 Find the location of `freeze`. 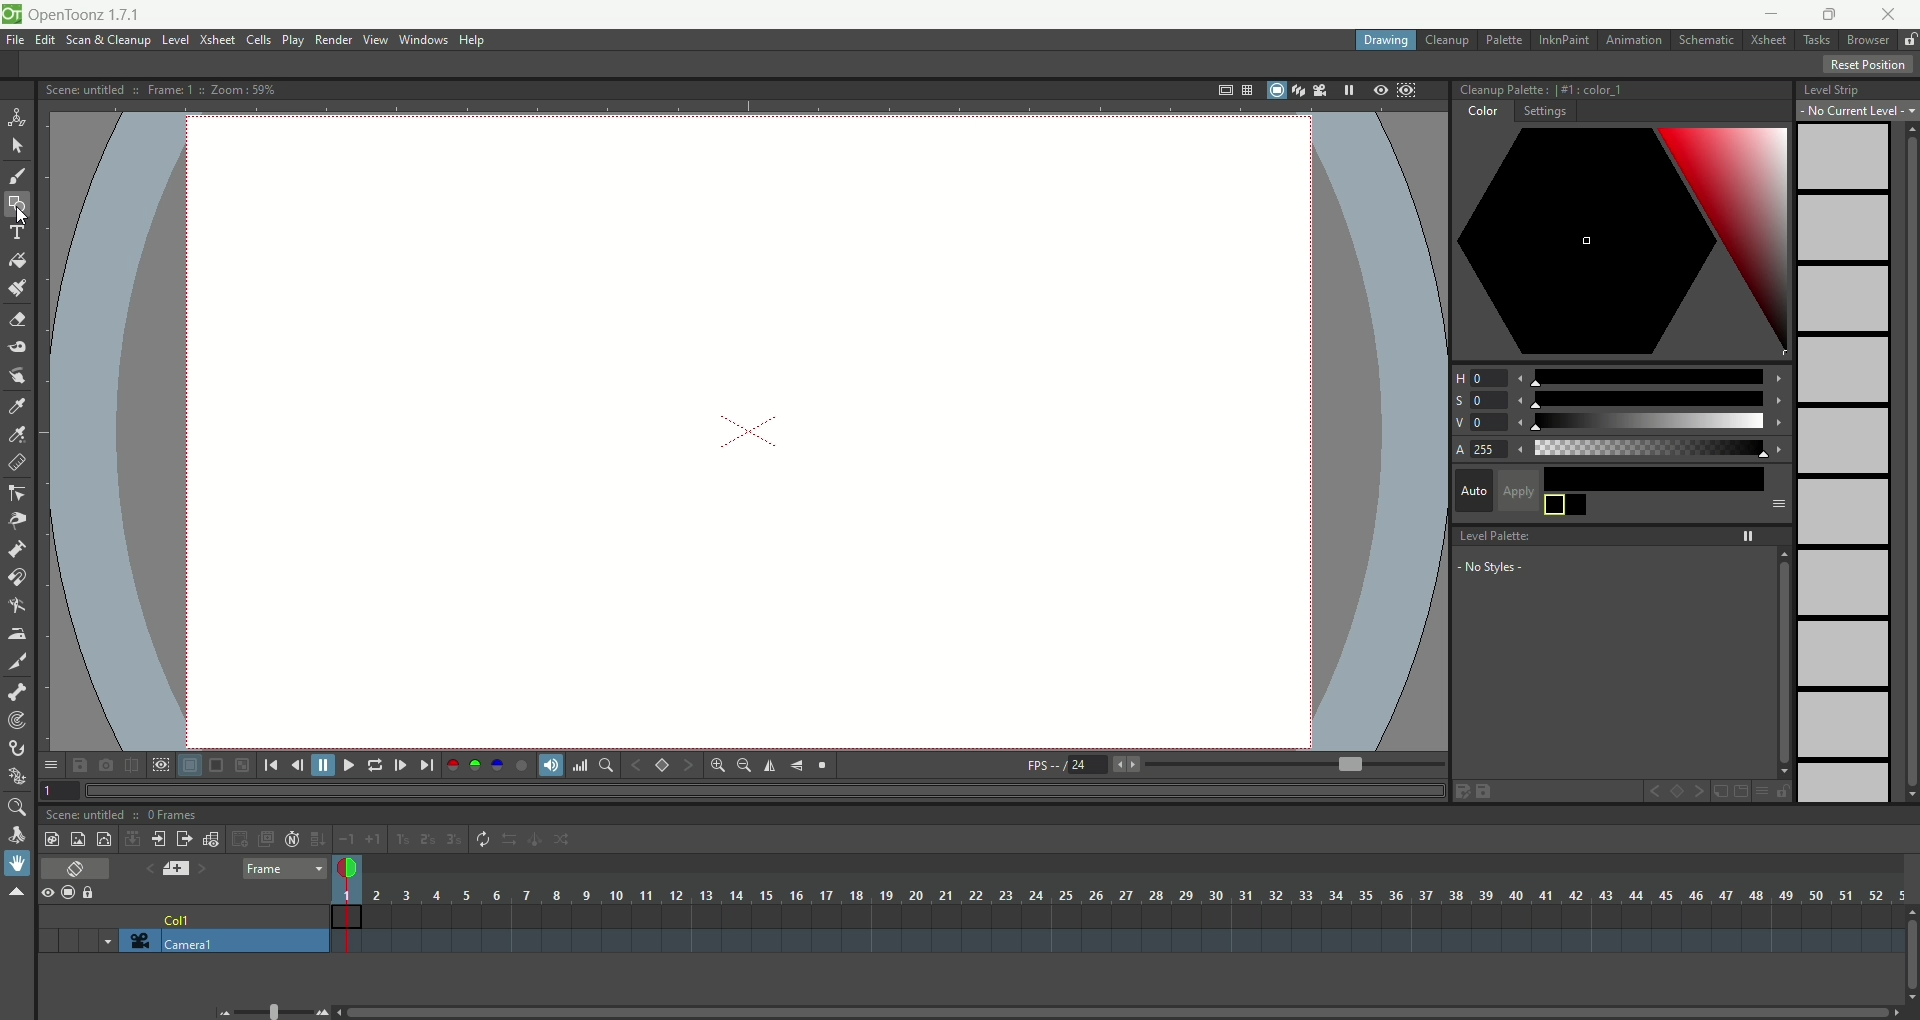

freeze is located at coordinates (1345, 90).